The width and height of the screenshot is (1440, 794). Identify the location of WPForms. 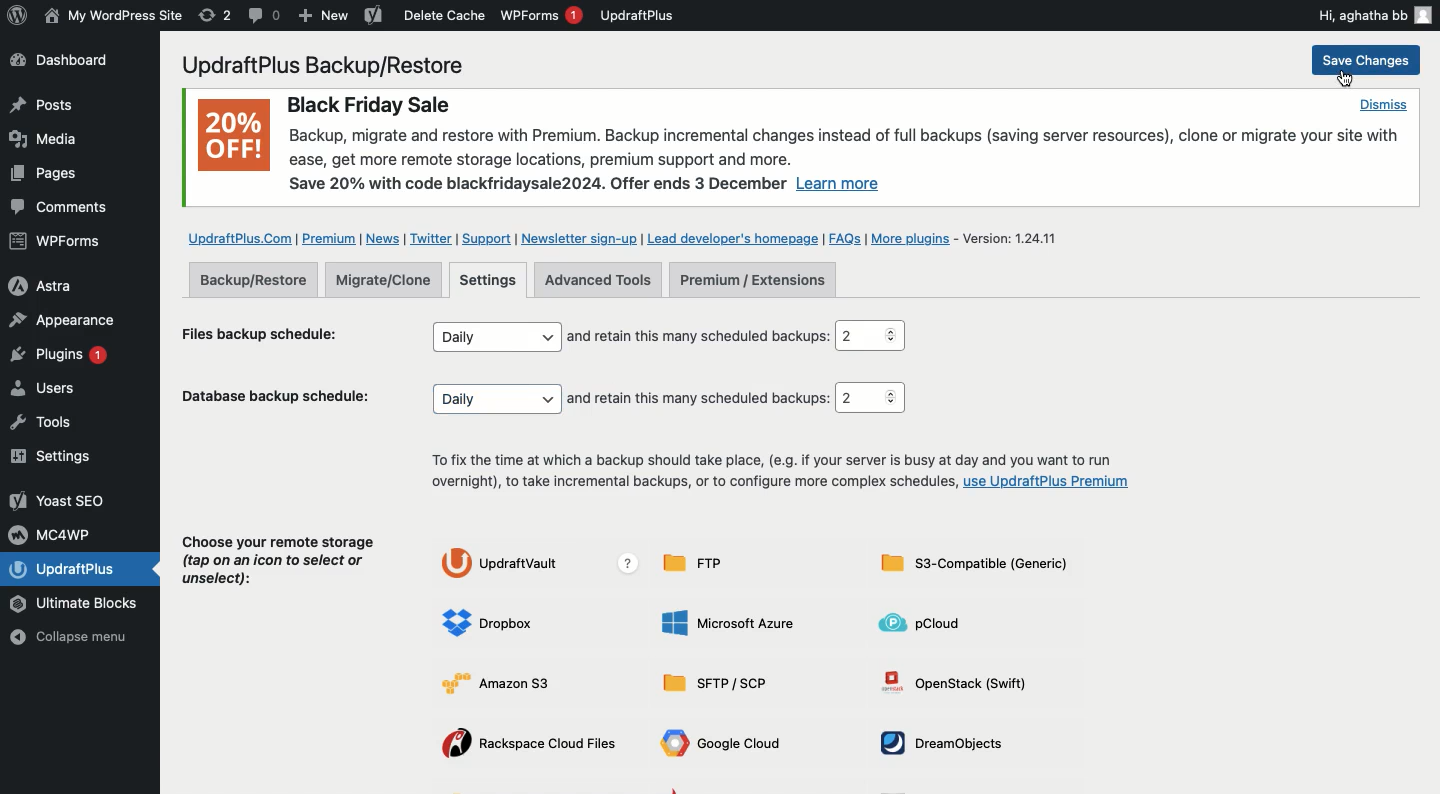
(58, 243).